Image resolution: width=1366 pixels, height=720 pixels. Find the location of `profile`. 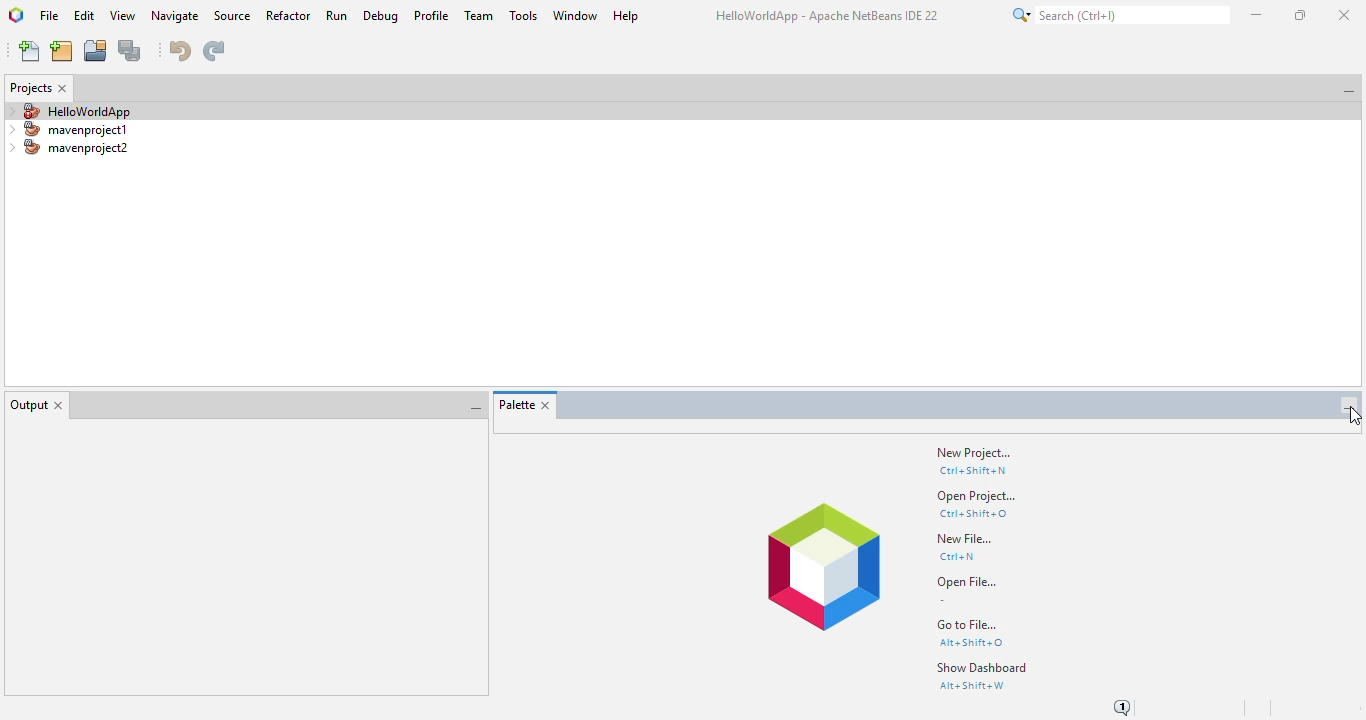

profile is located at coordinates (433, 16).